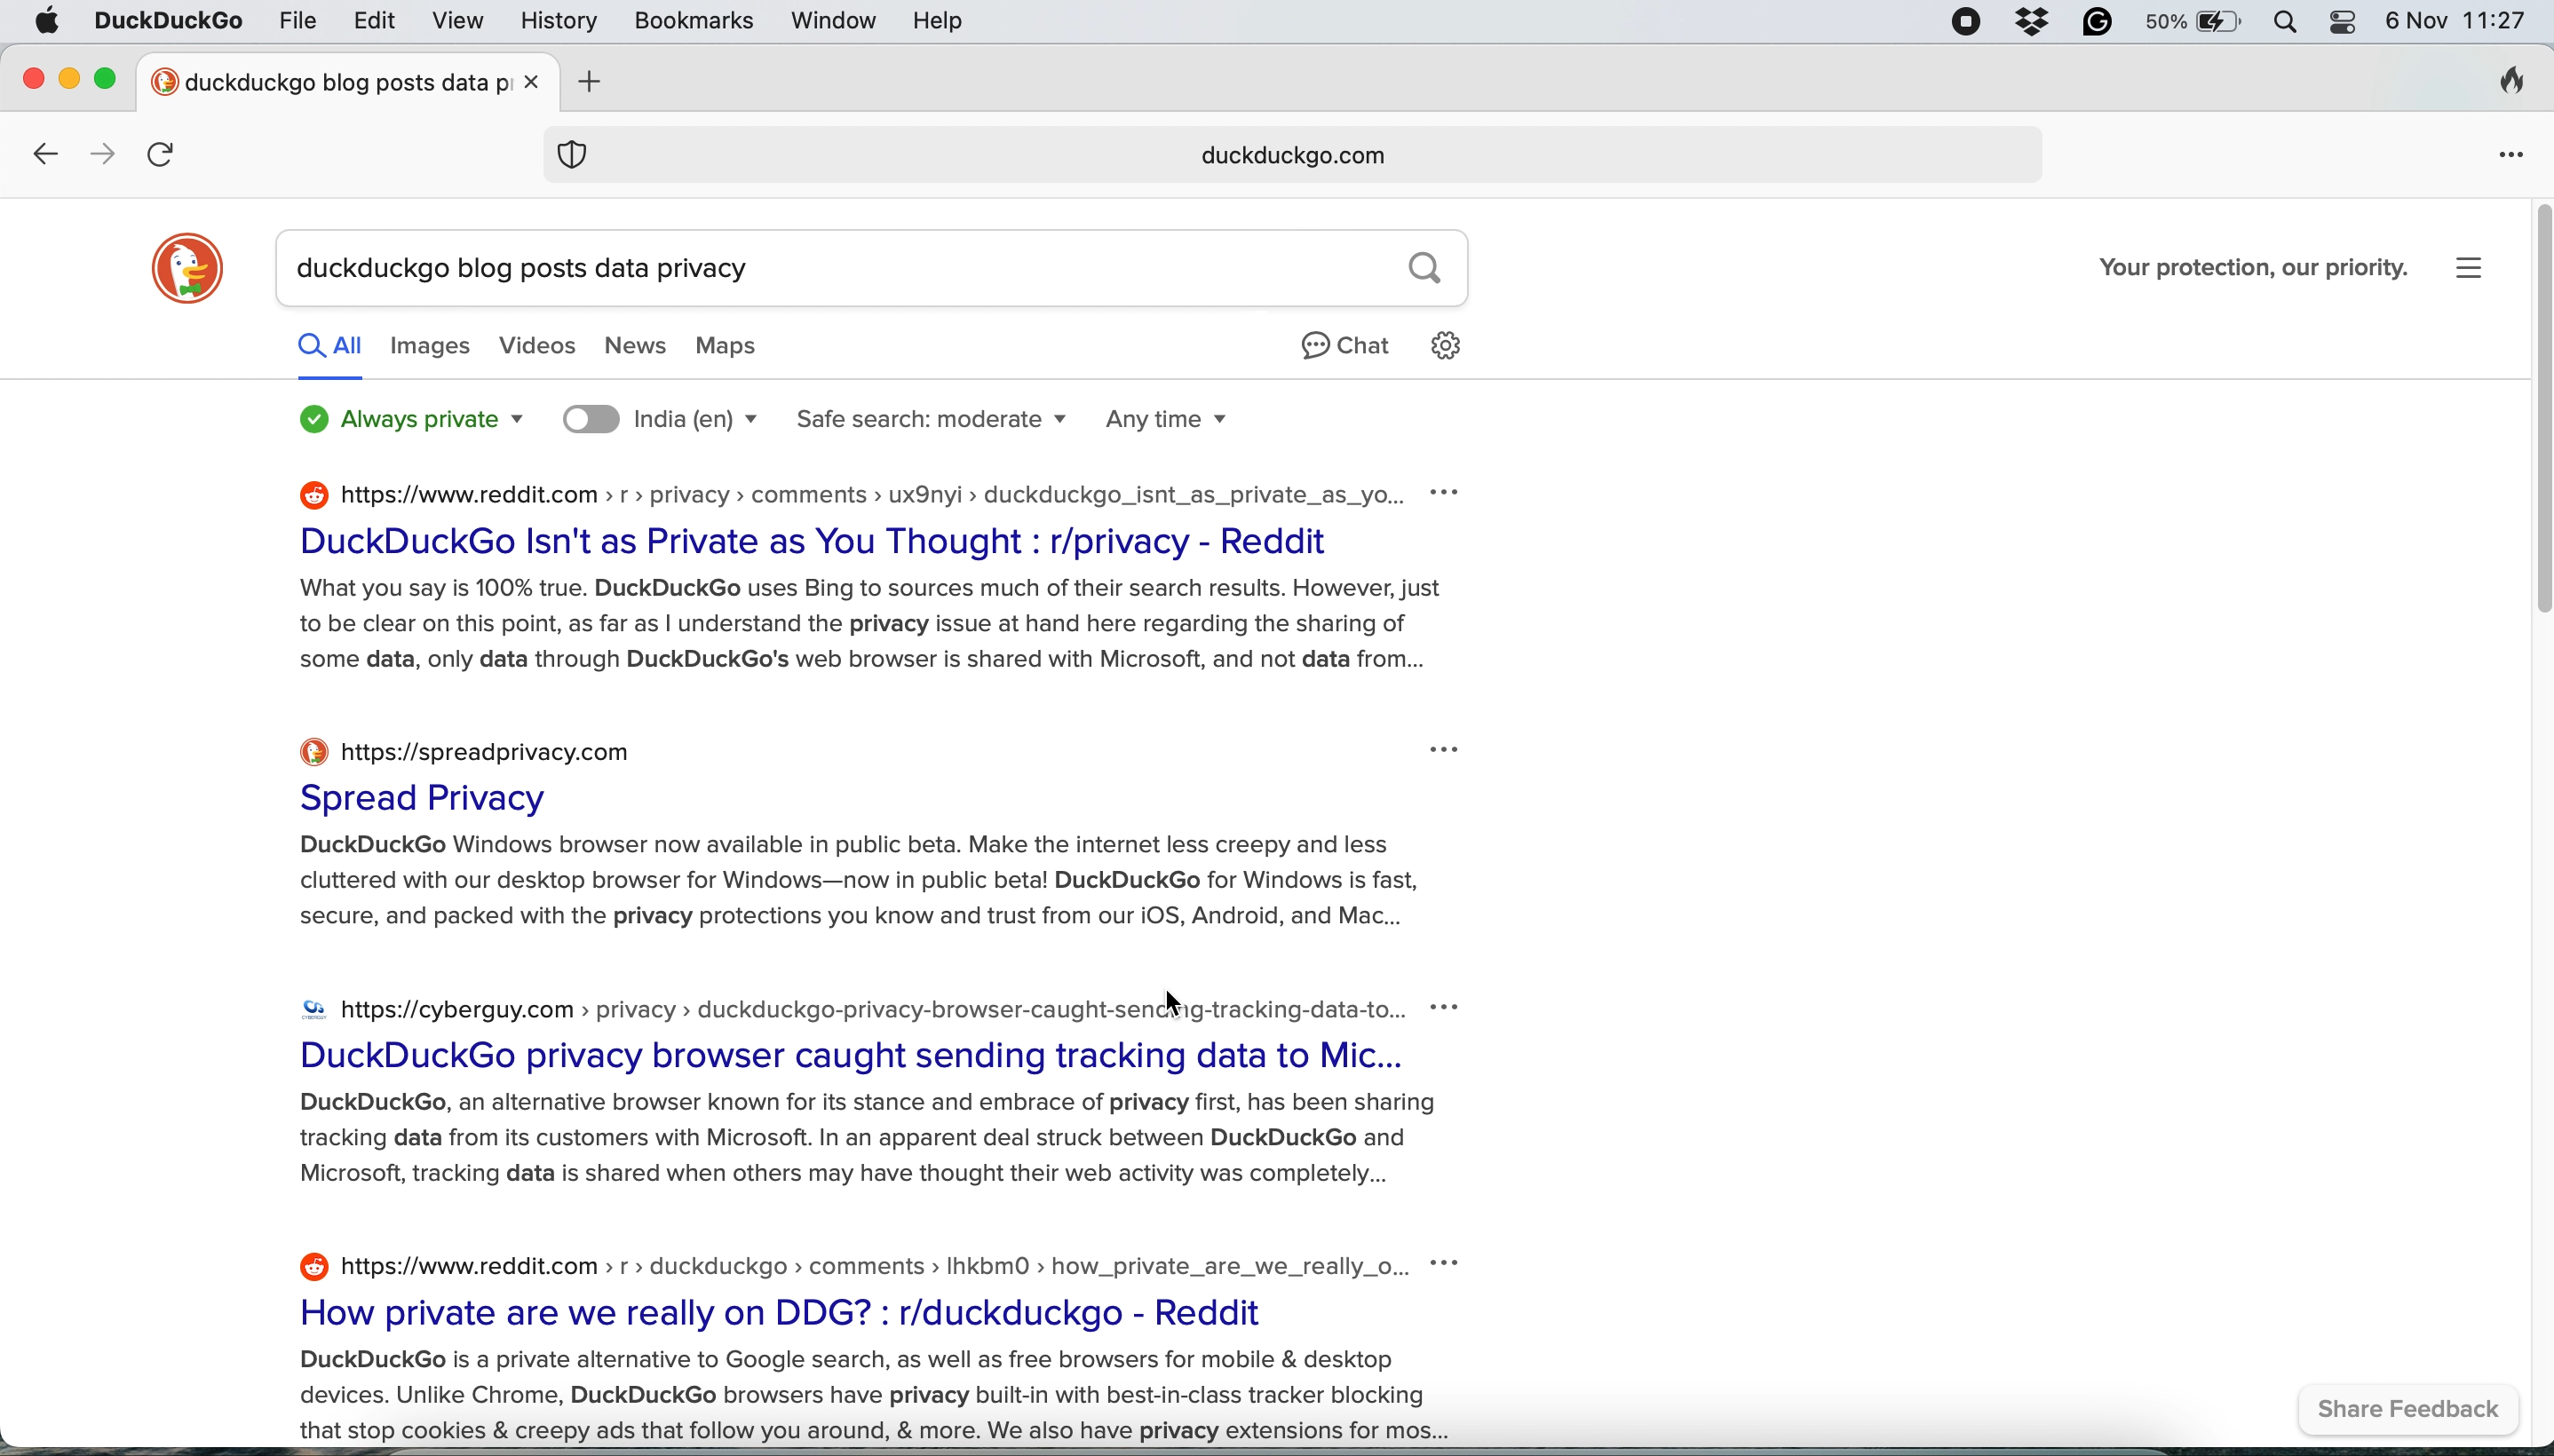  What do you see at coordinates (531, 348) in the screenshot?
I see `videos` at bounding box center [531, 348].